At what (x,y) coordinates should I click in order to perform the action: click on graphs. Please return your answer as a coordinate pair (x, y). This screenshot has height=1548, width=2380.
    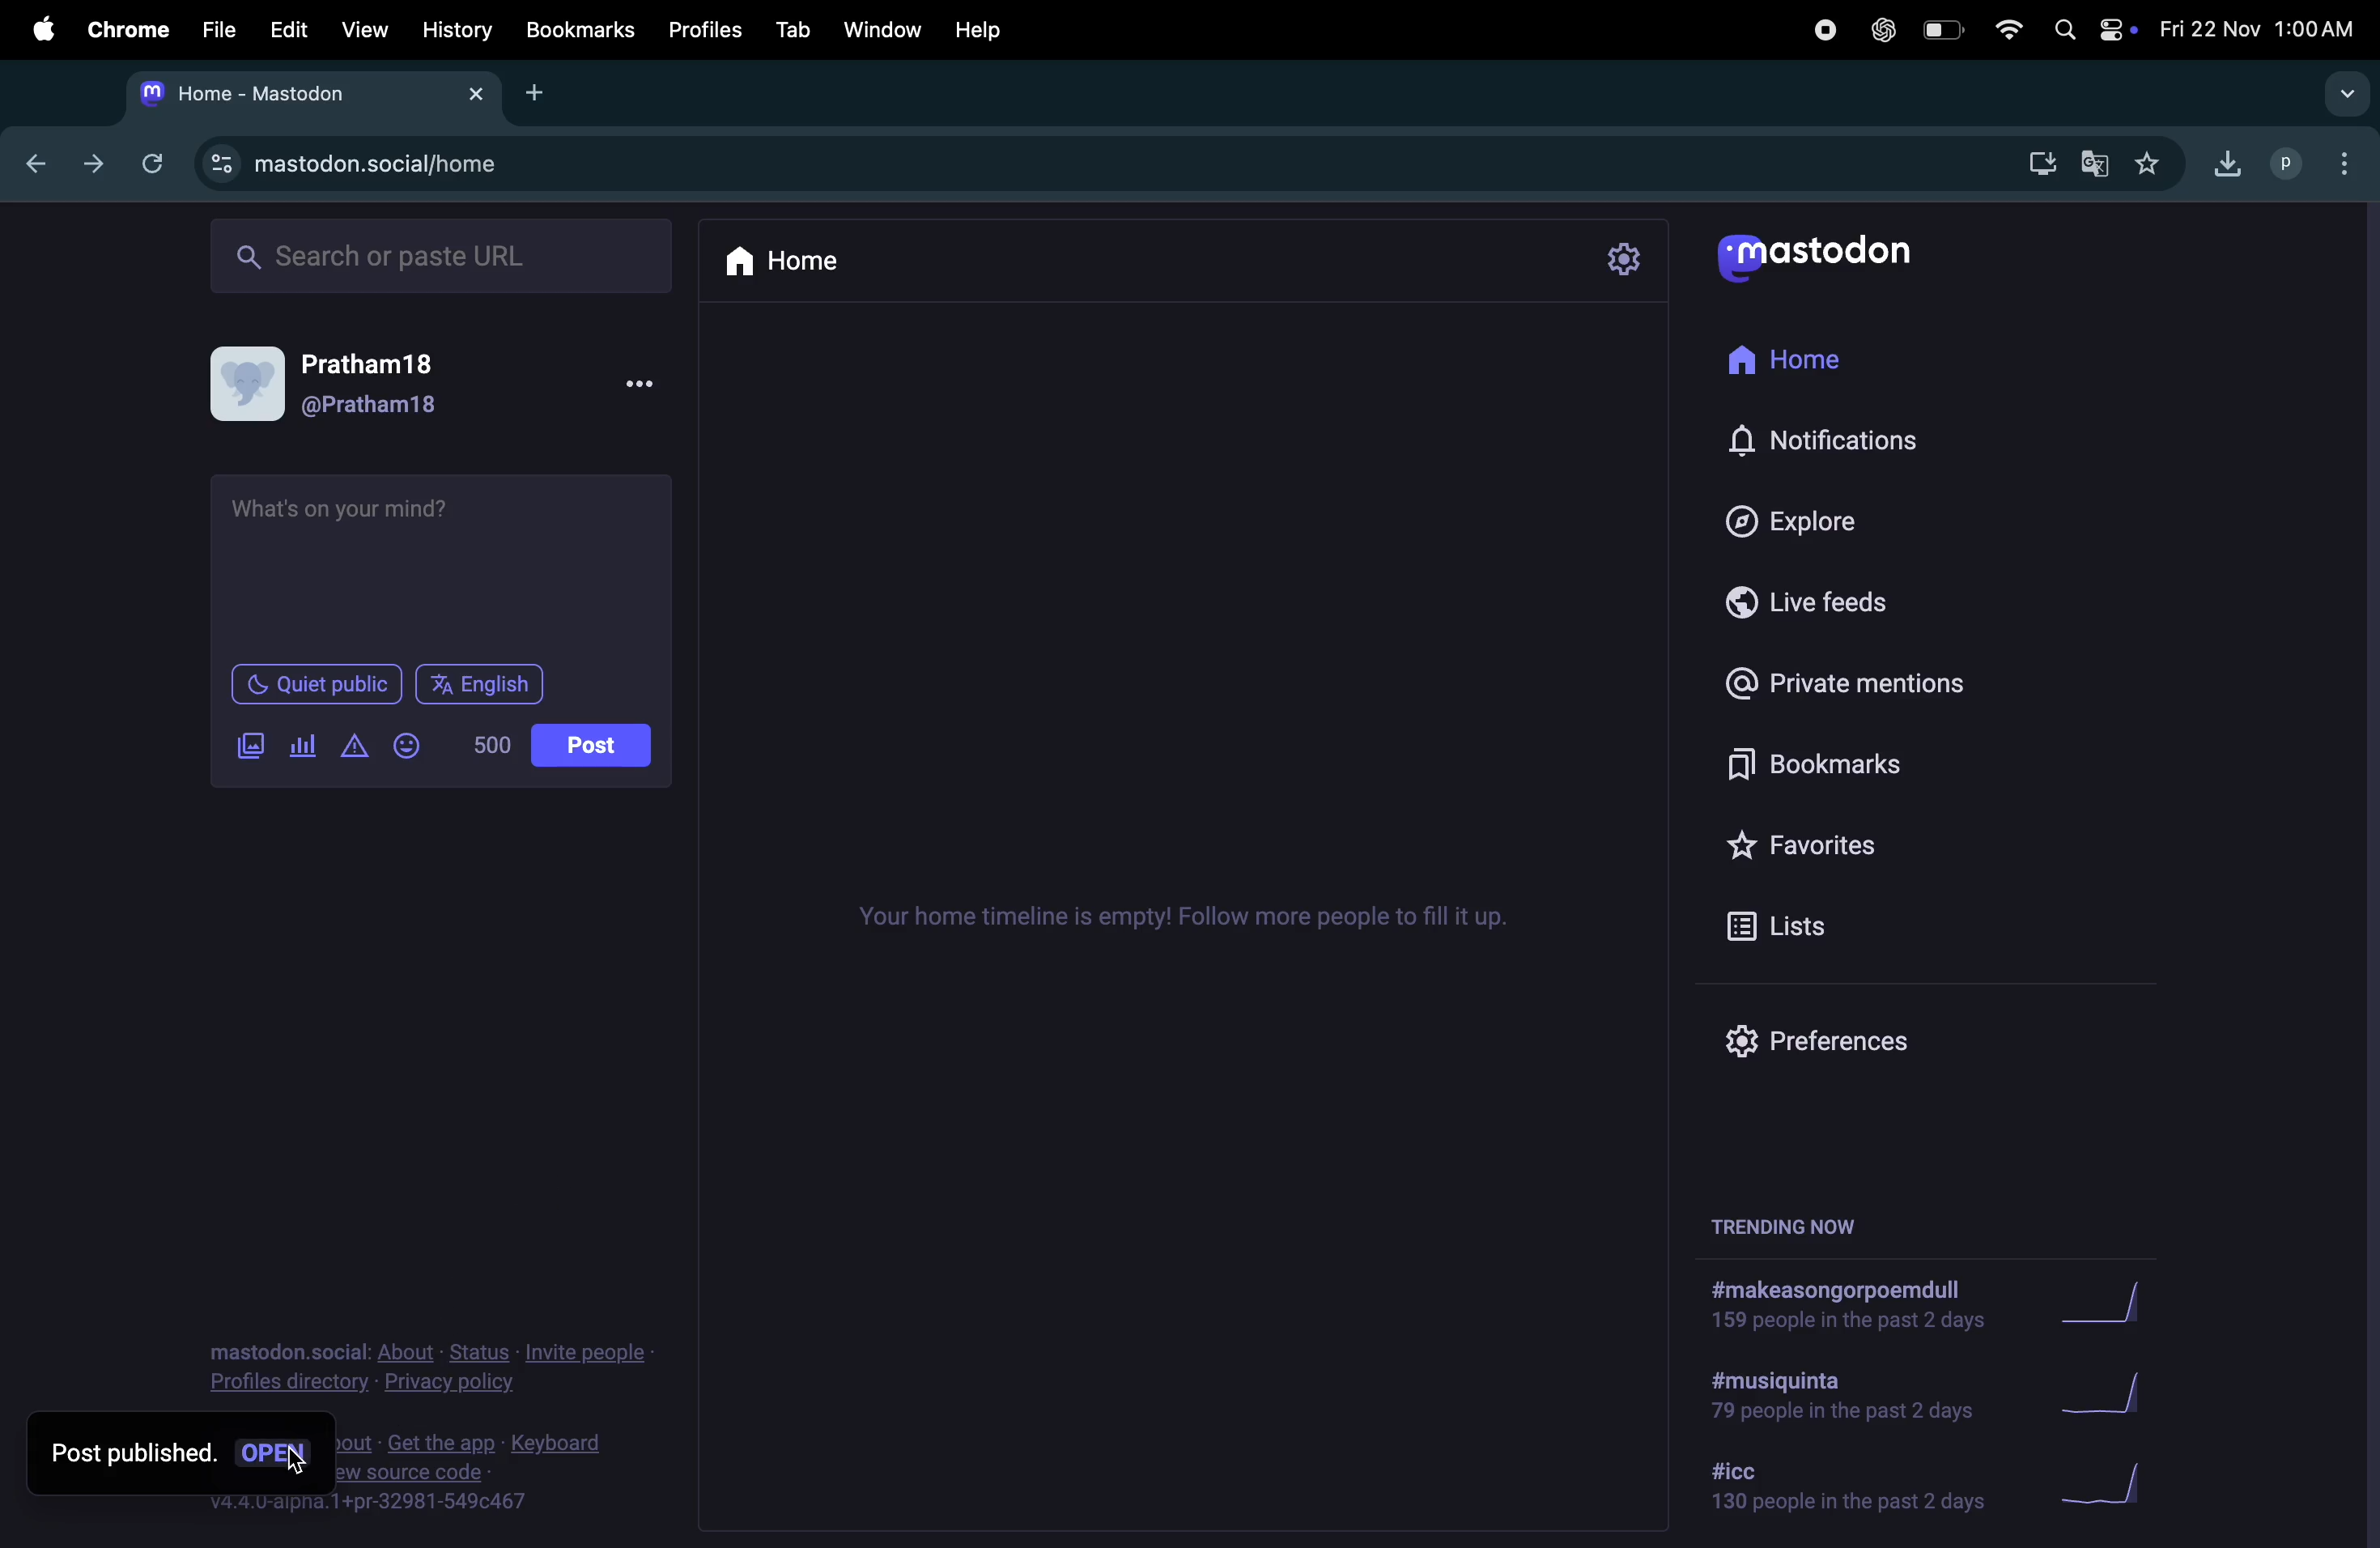
    Looking at the image, I should click on (2105, 1478).